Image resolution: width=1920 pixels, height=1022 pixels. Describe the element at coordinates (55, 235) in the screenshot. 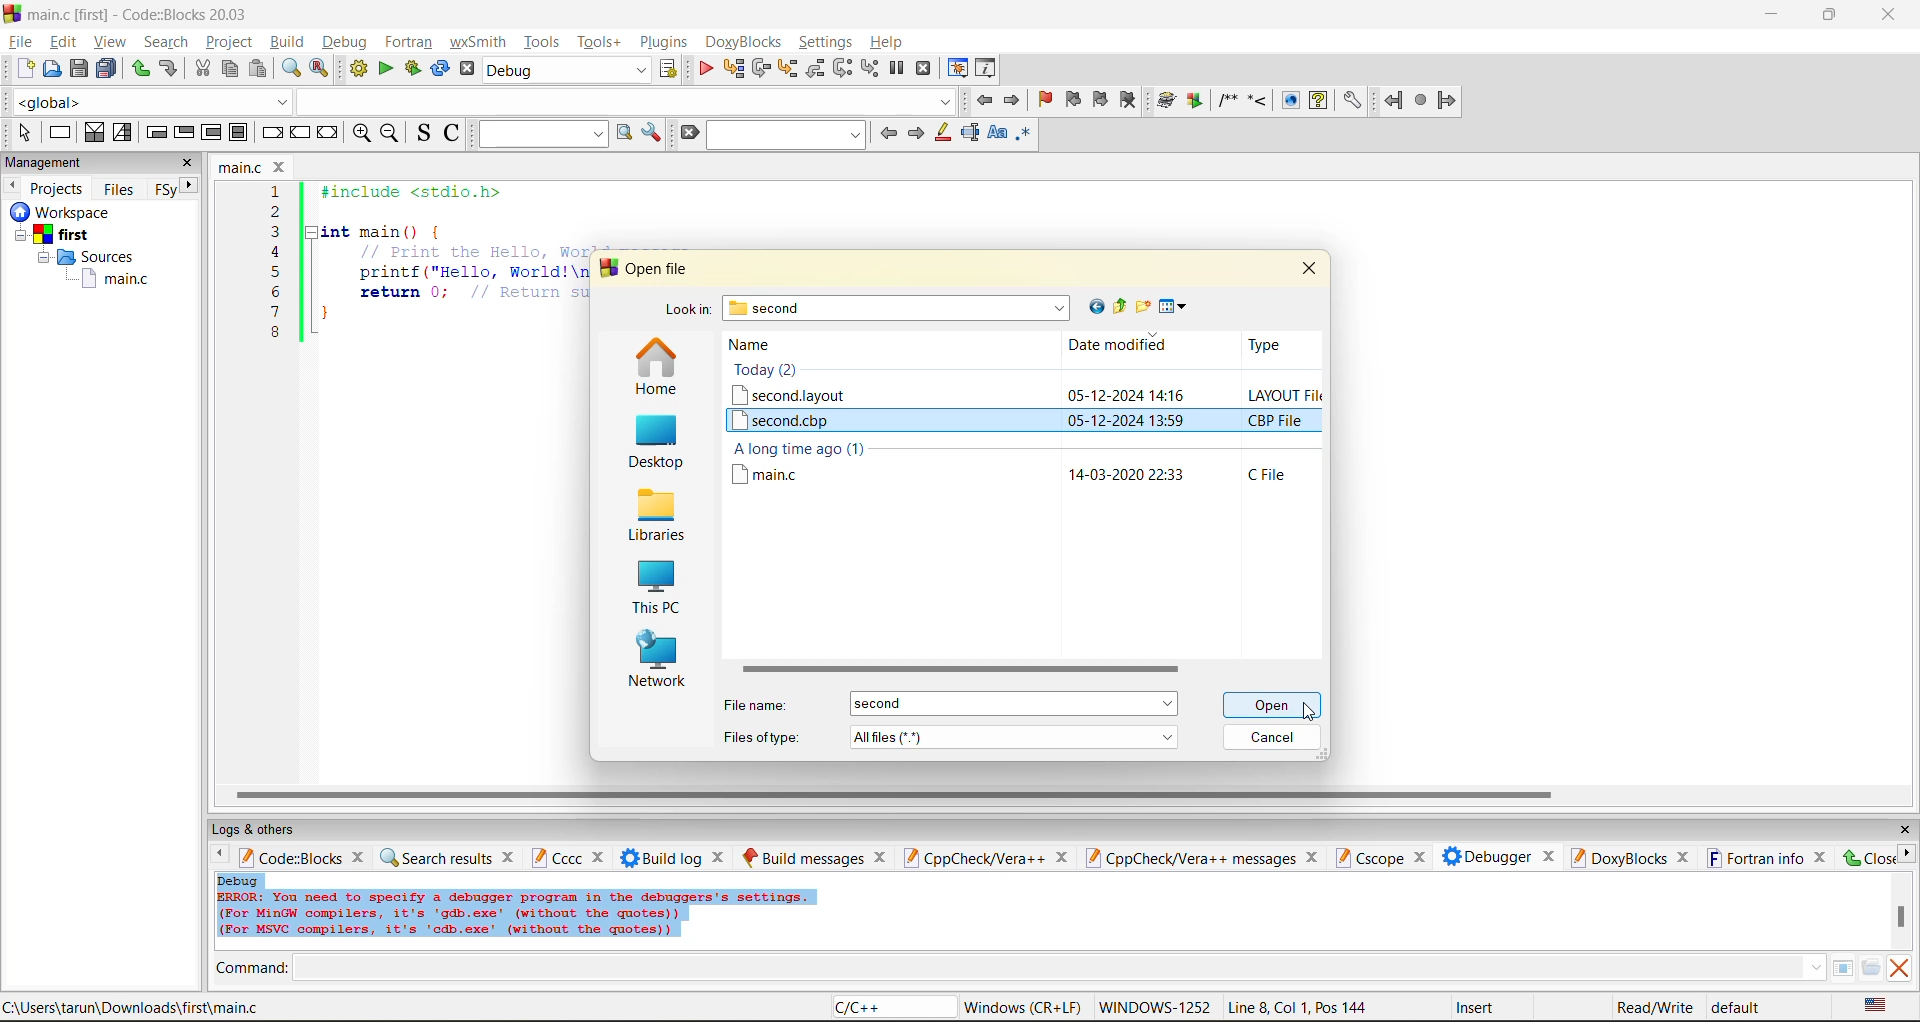

I see `first project` at that location.